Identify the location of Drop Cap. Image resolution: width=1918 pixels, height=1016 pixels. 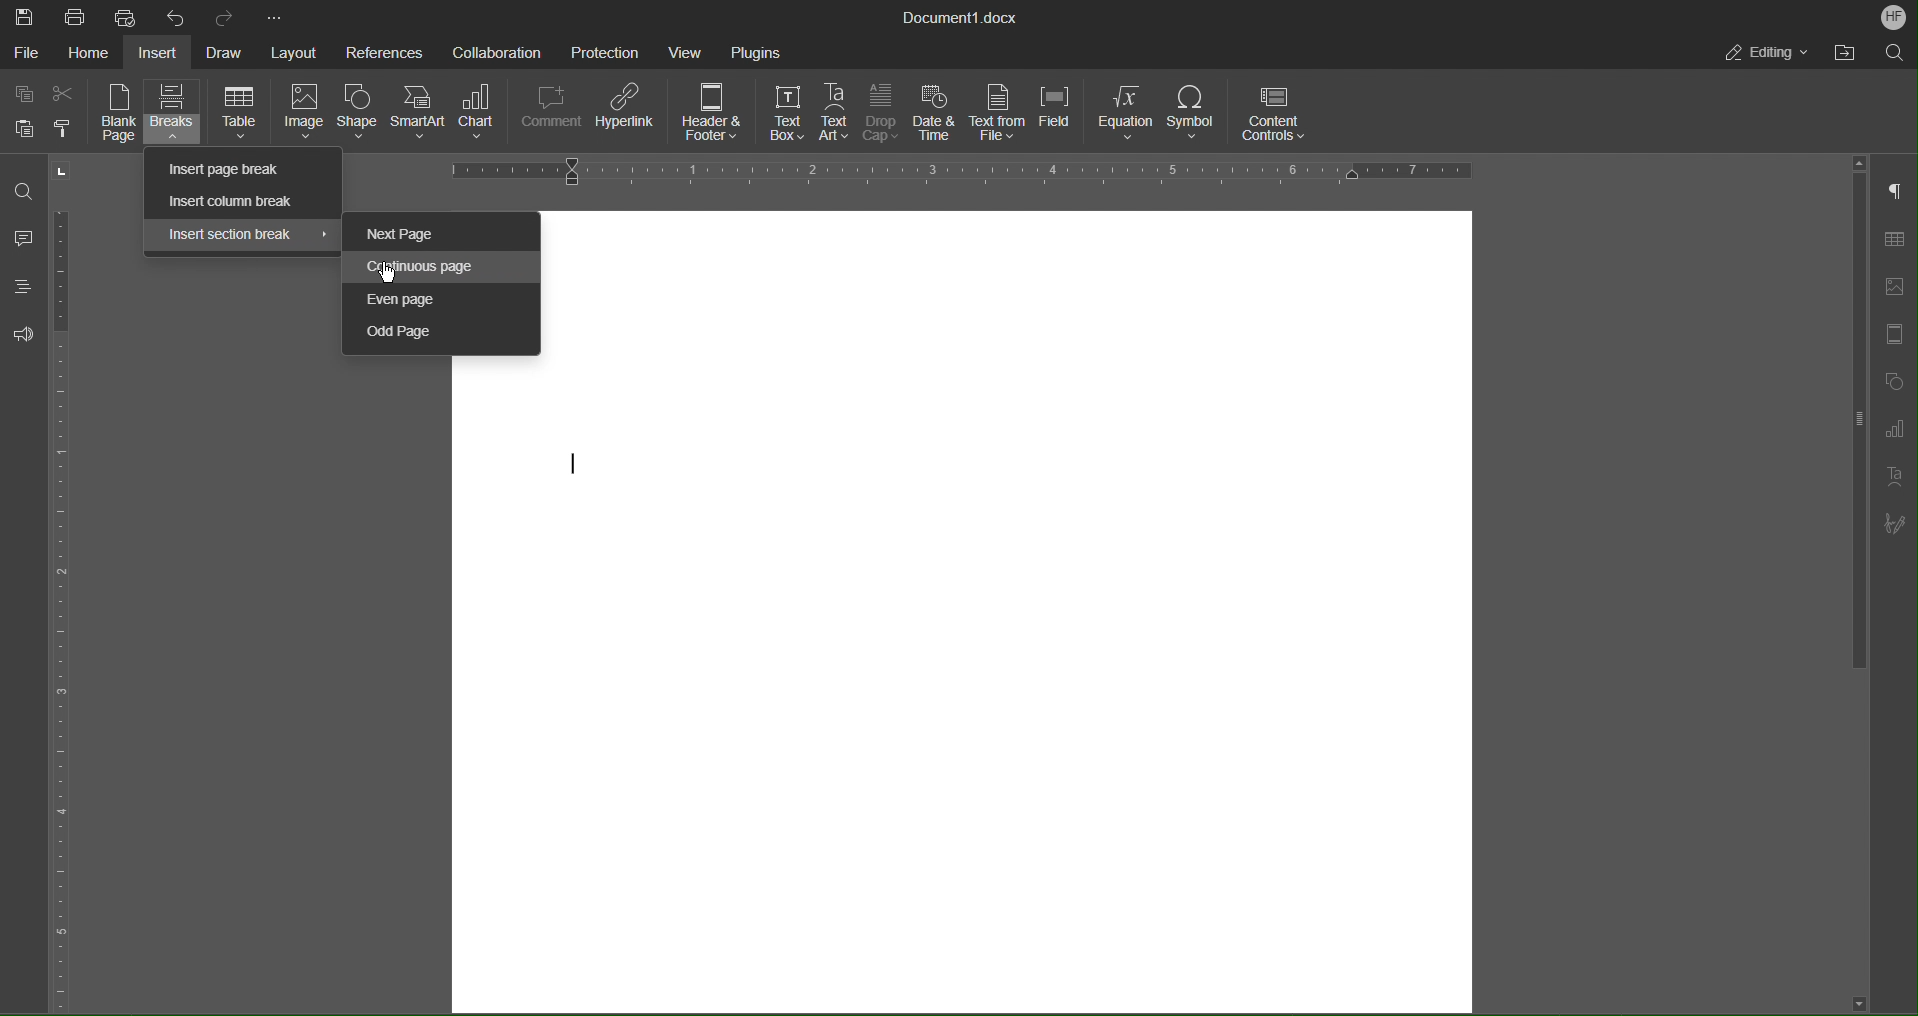
(882, 114).